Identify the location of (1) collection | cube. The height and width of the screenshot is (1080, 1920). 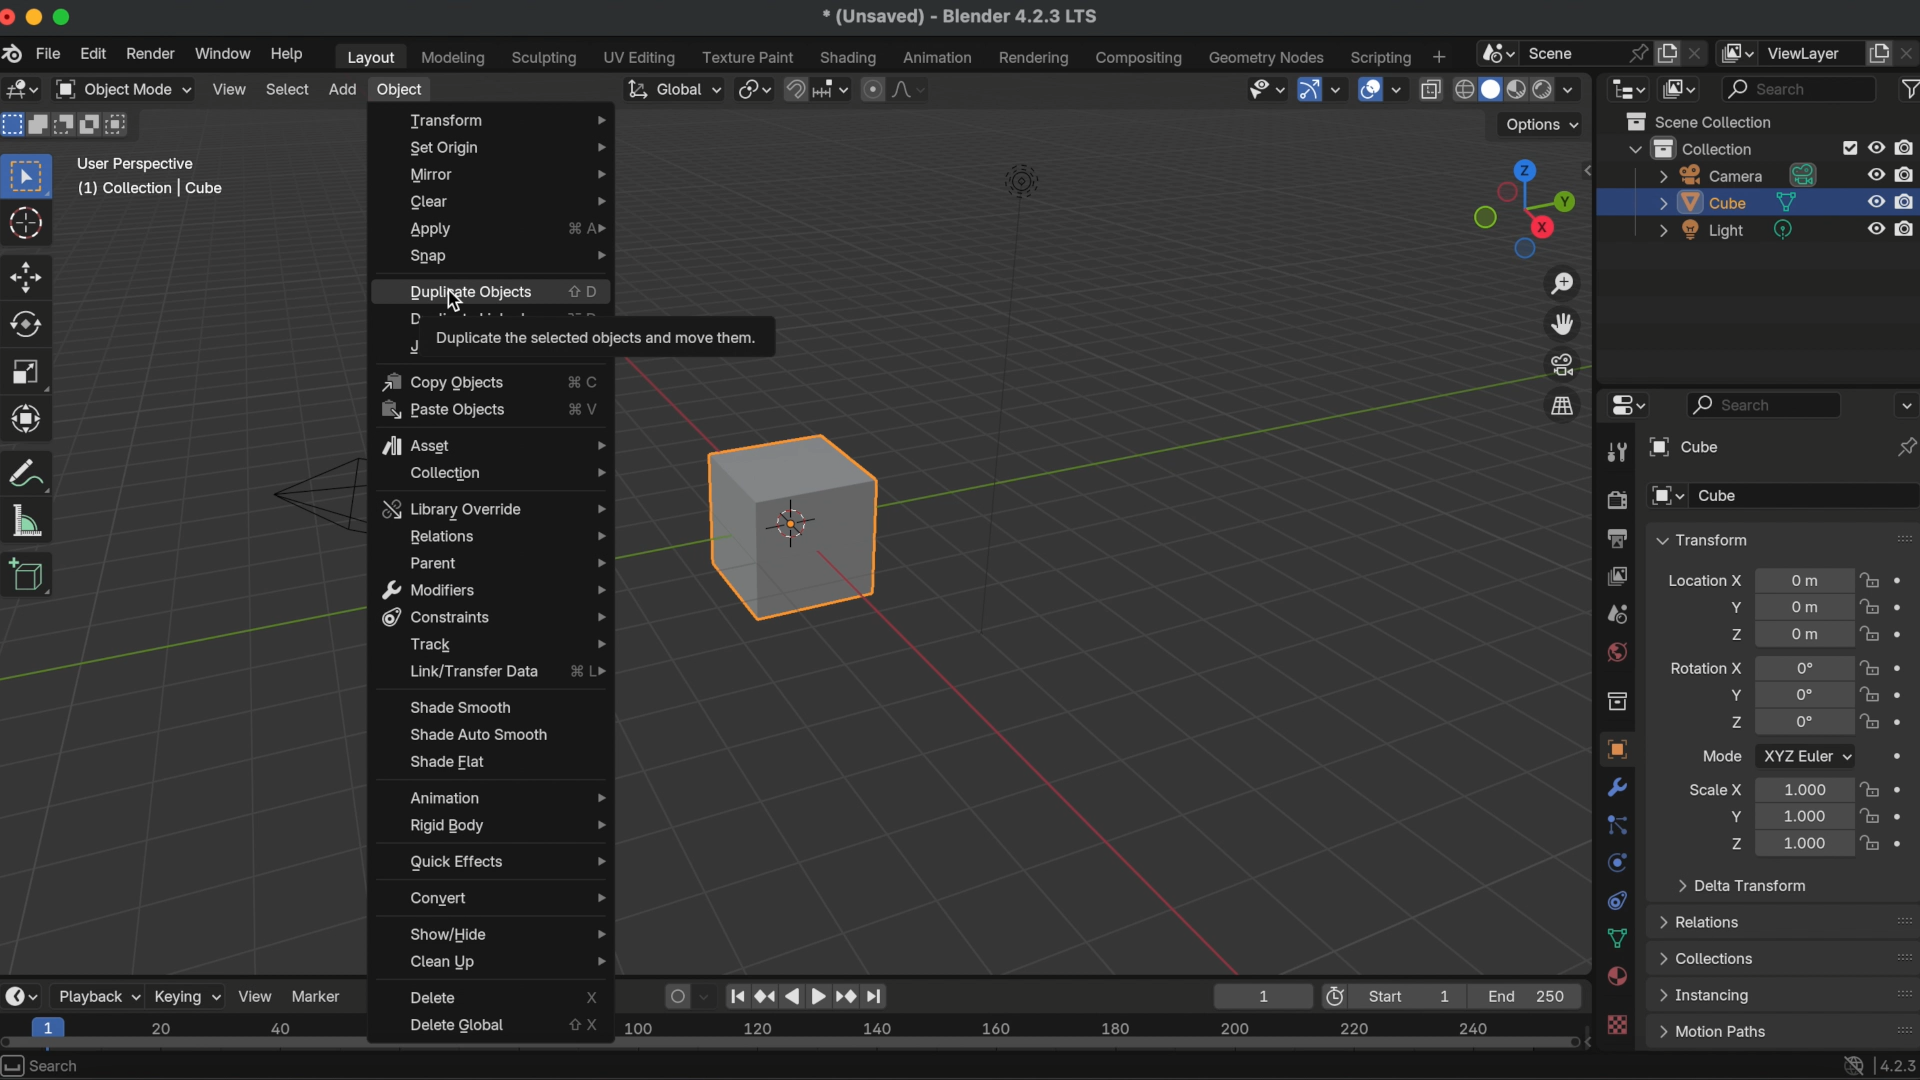
(150, 188).